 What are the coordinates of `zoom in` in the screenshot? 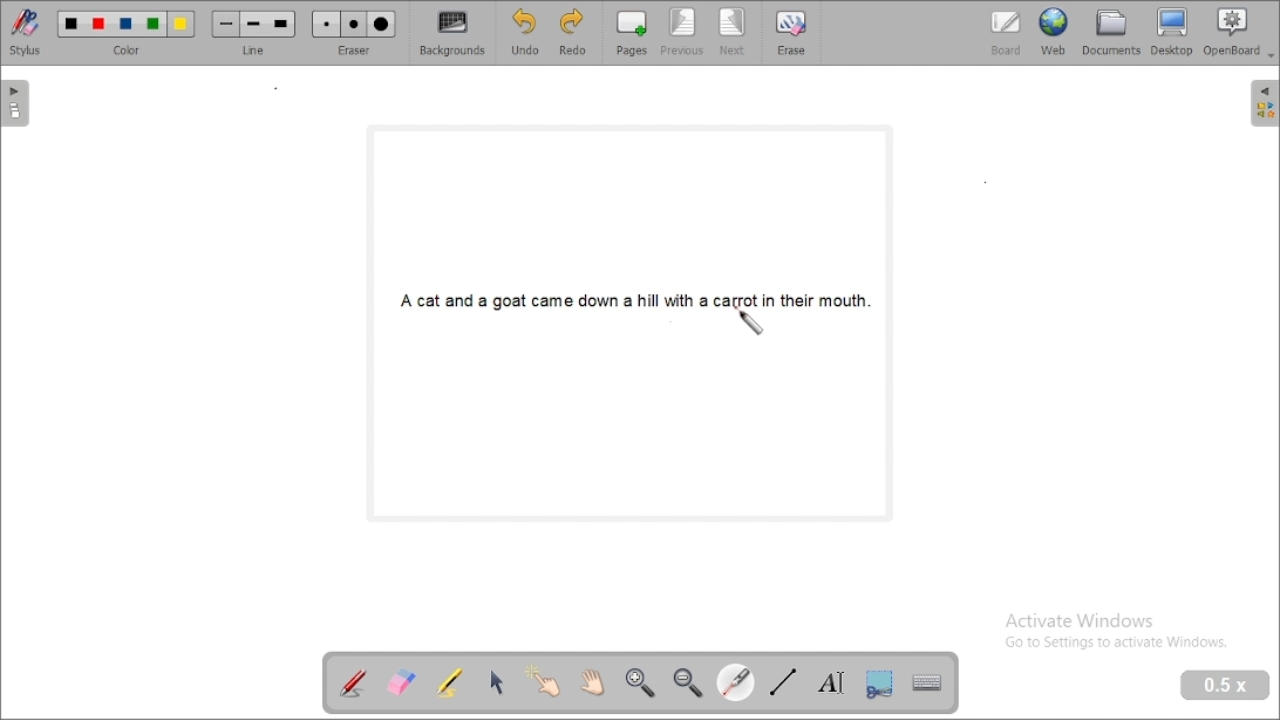 It's located at (641, 684).